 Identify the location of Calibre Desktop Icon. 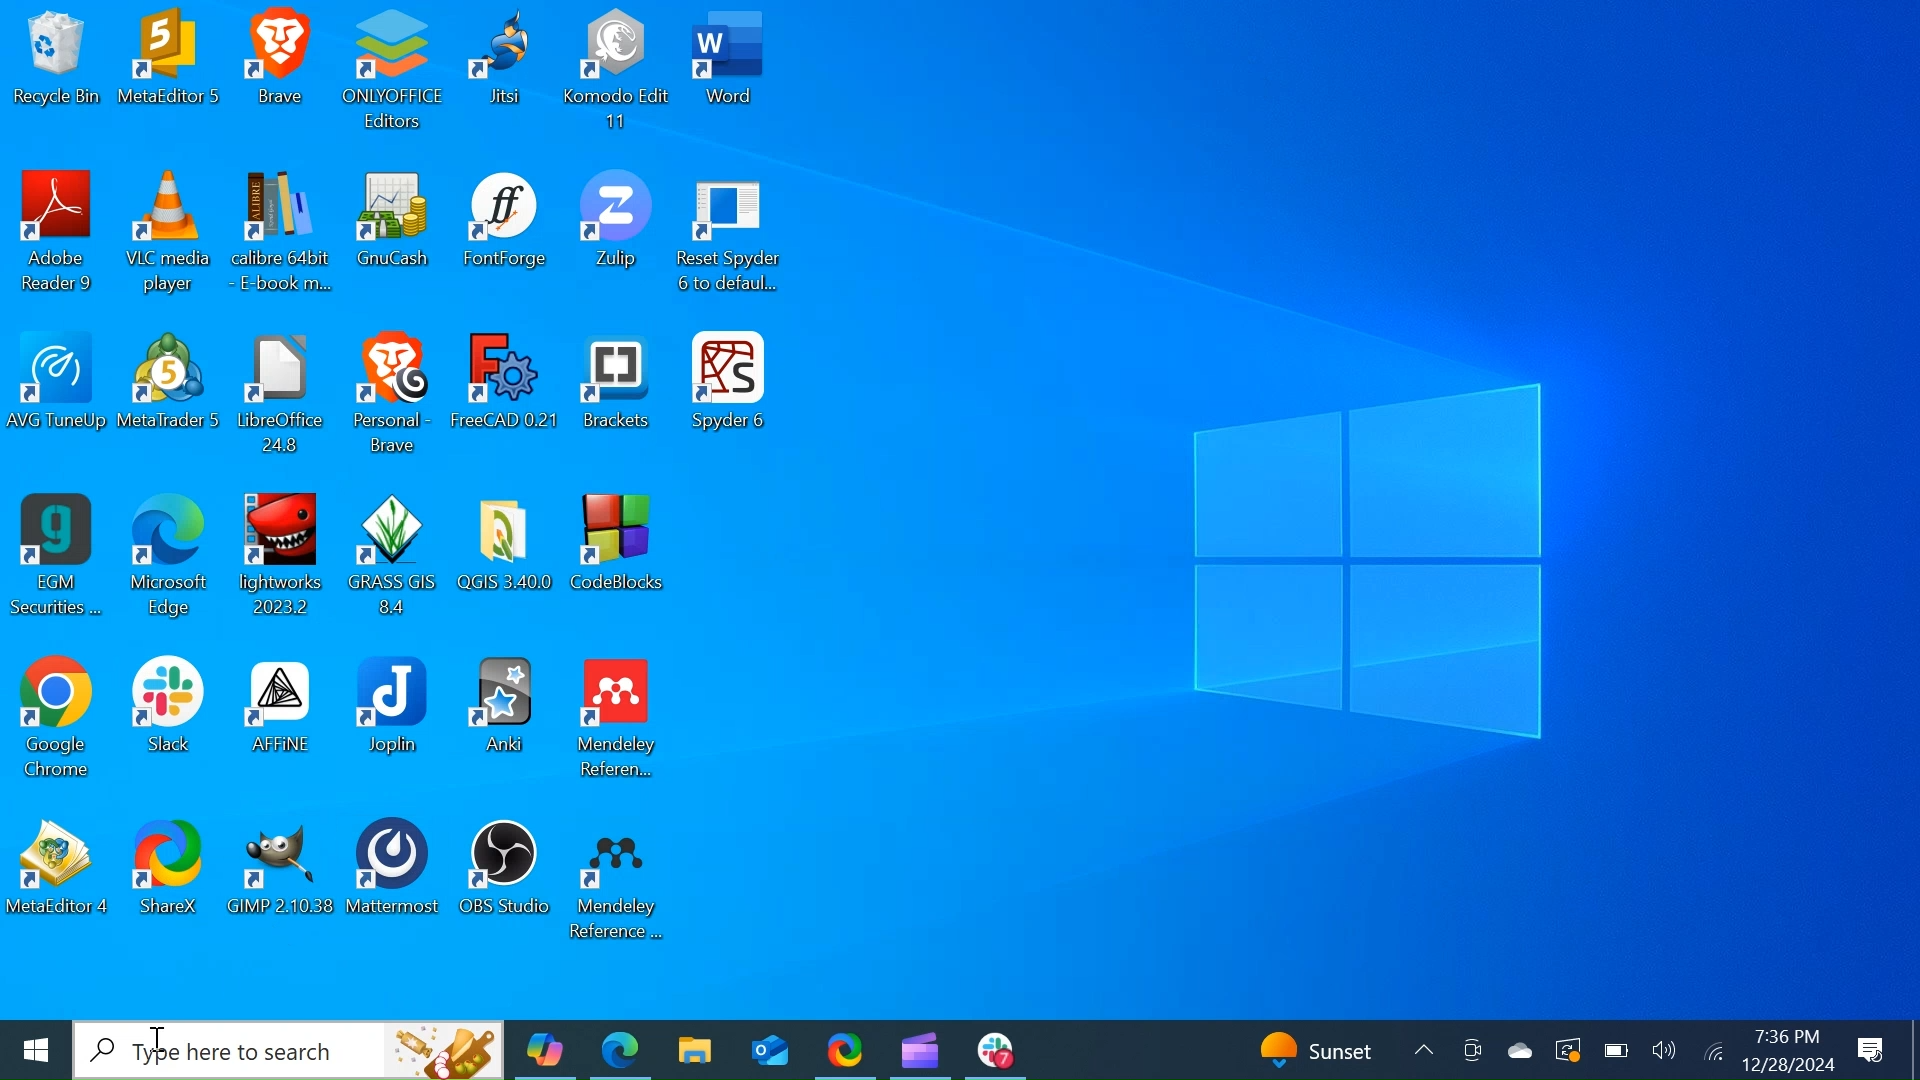
(280, 237).